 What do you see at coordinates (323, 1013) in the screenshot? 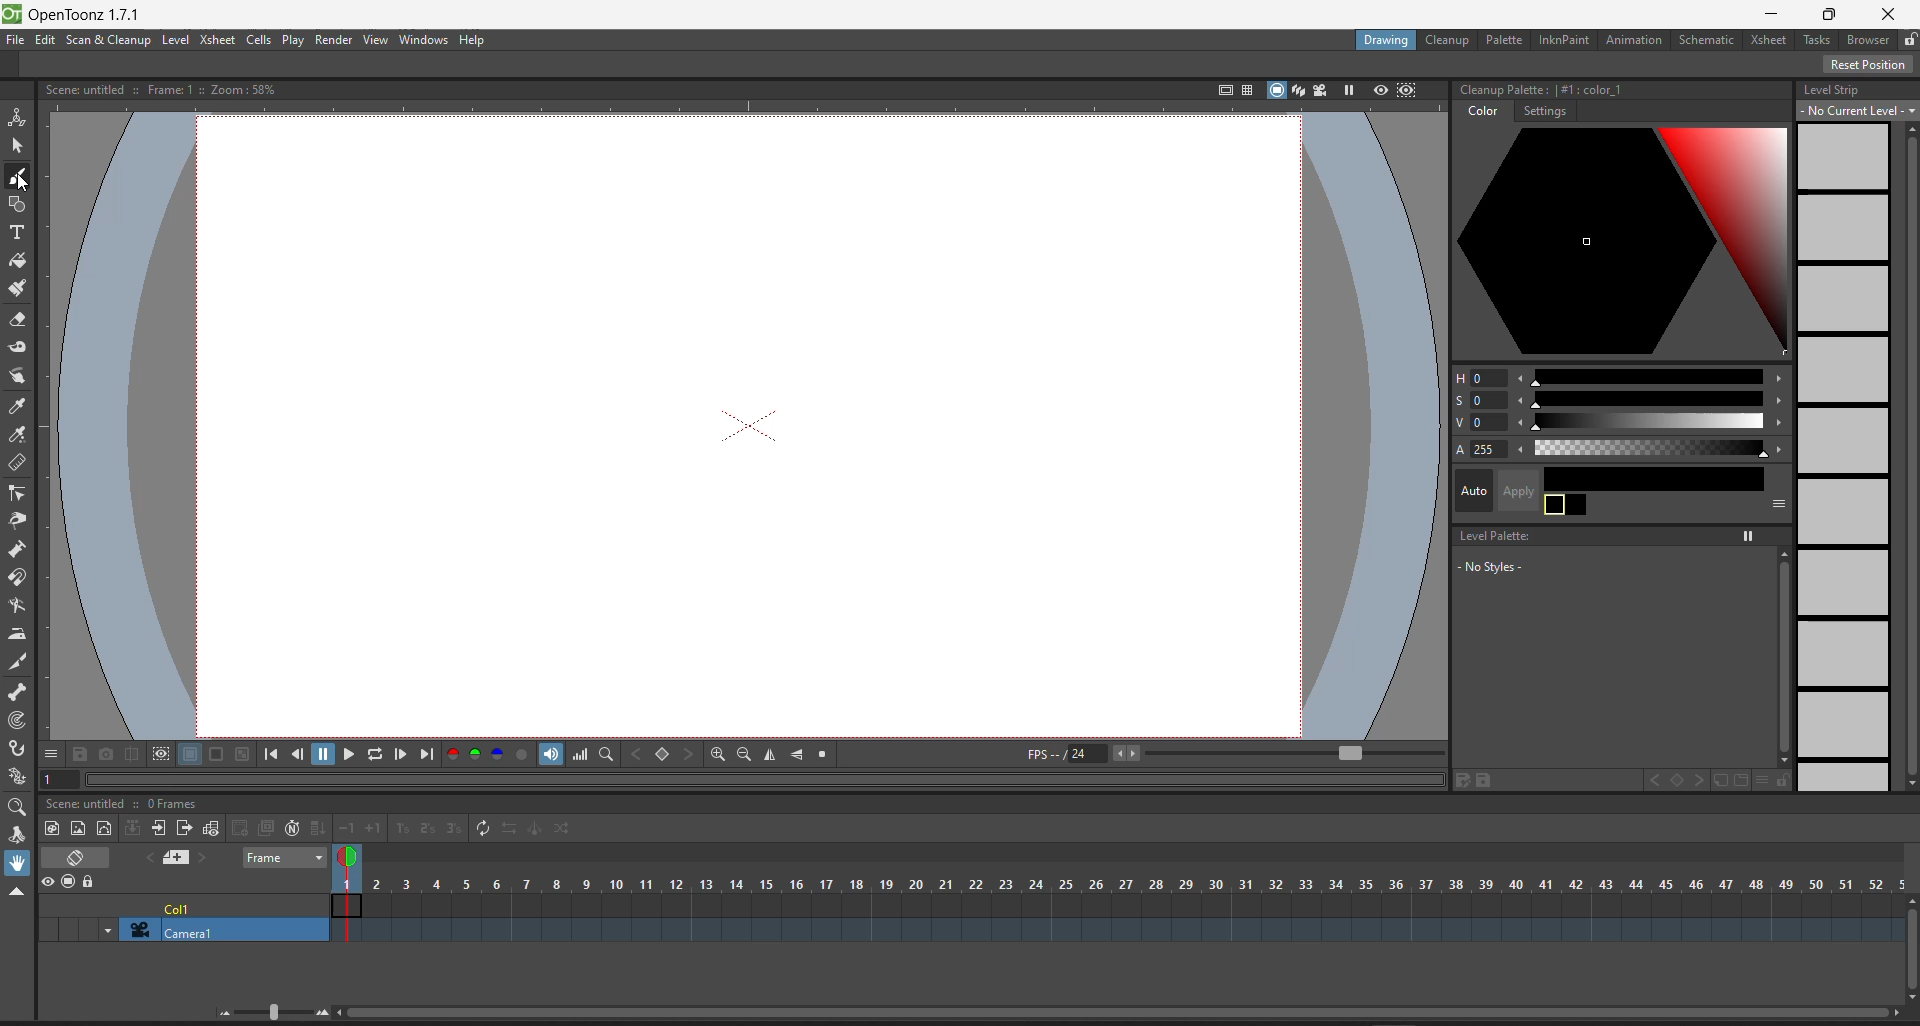
I see `zoom in` at bounding box center [323, 1013].